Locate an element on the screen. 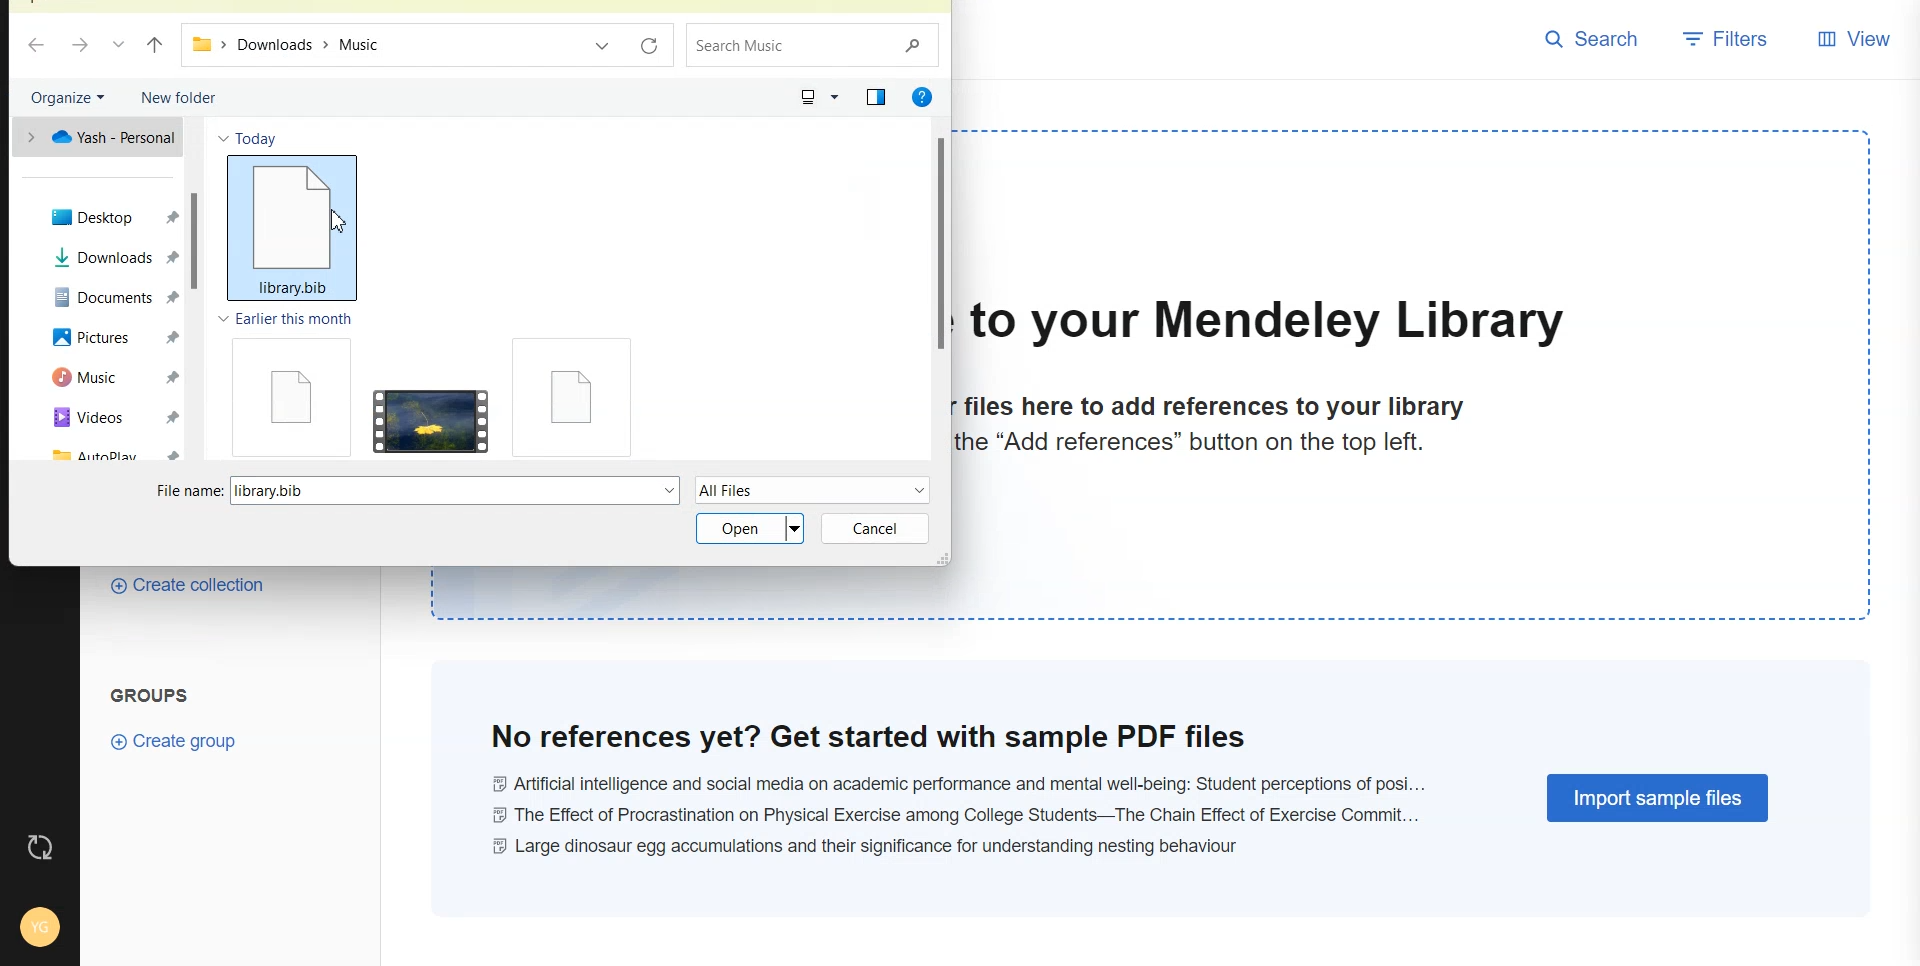 This screenshot has height=966, width=1920. View is located at coordinates (1850, 39).